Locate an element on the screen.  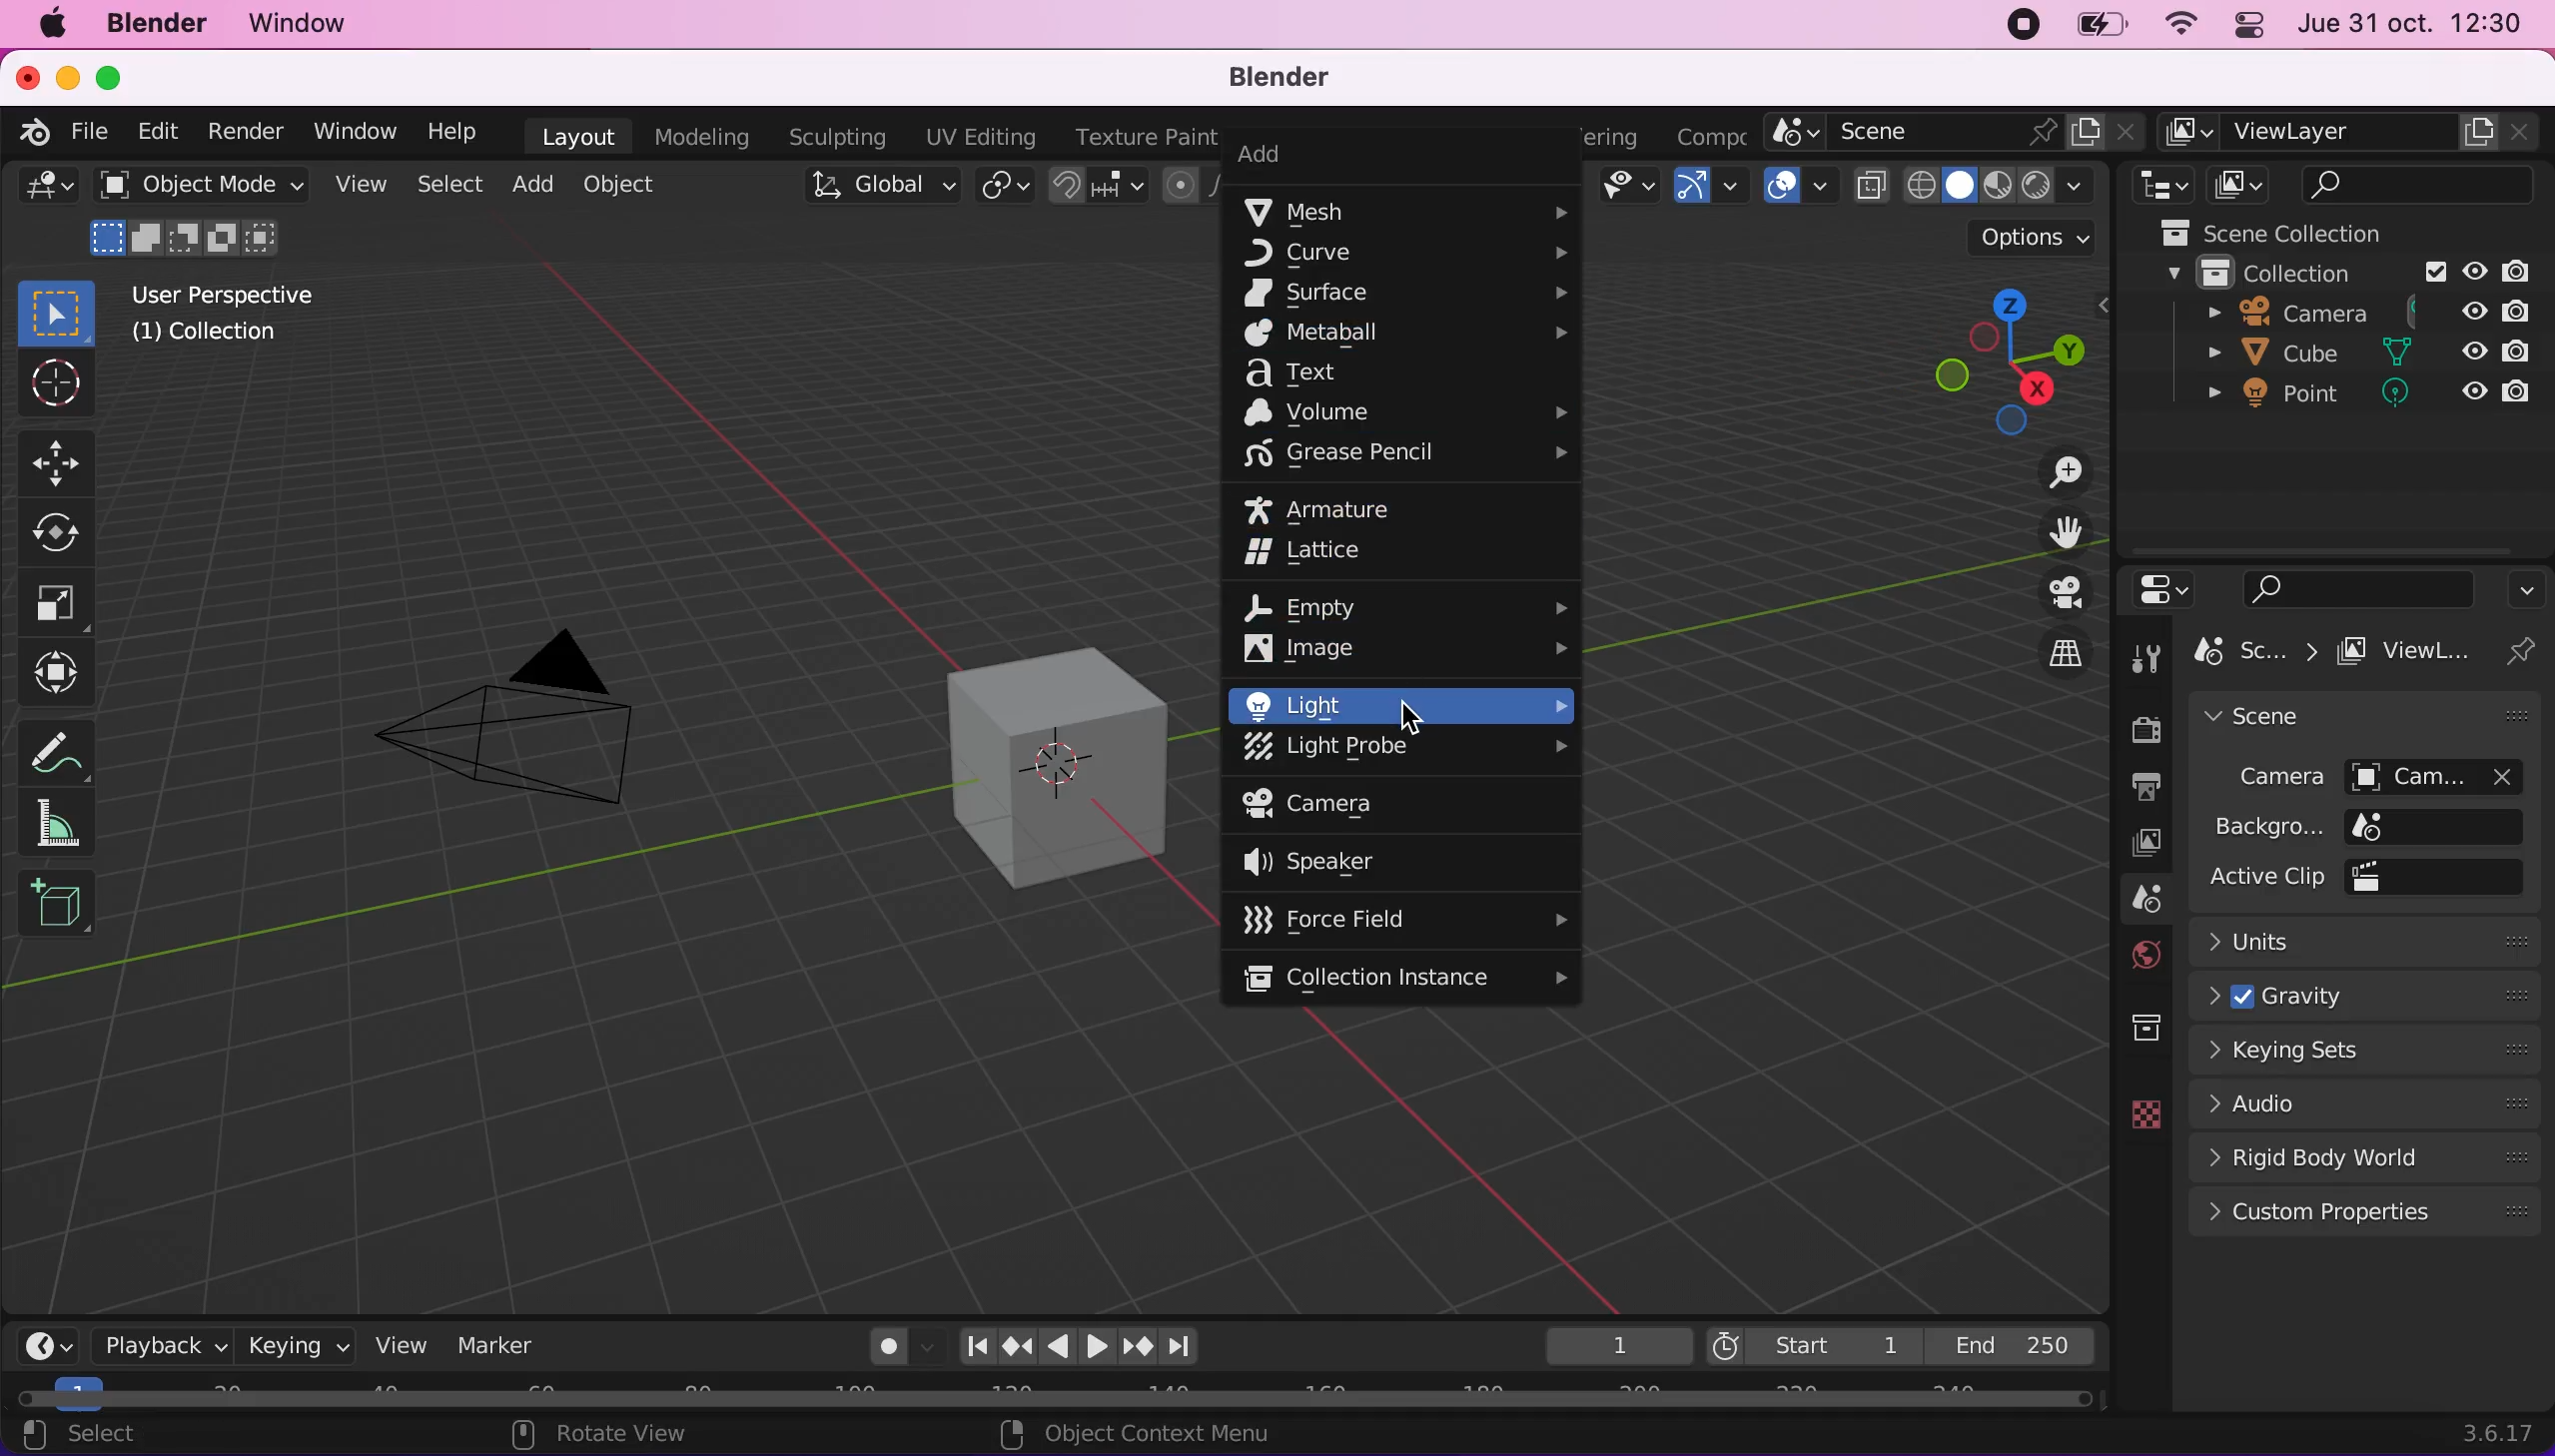
panel control is located at coordinates (2253, 26).